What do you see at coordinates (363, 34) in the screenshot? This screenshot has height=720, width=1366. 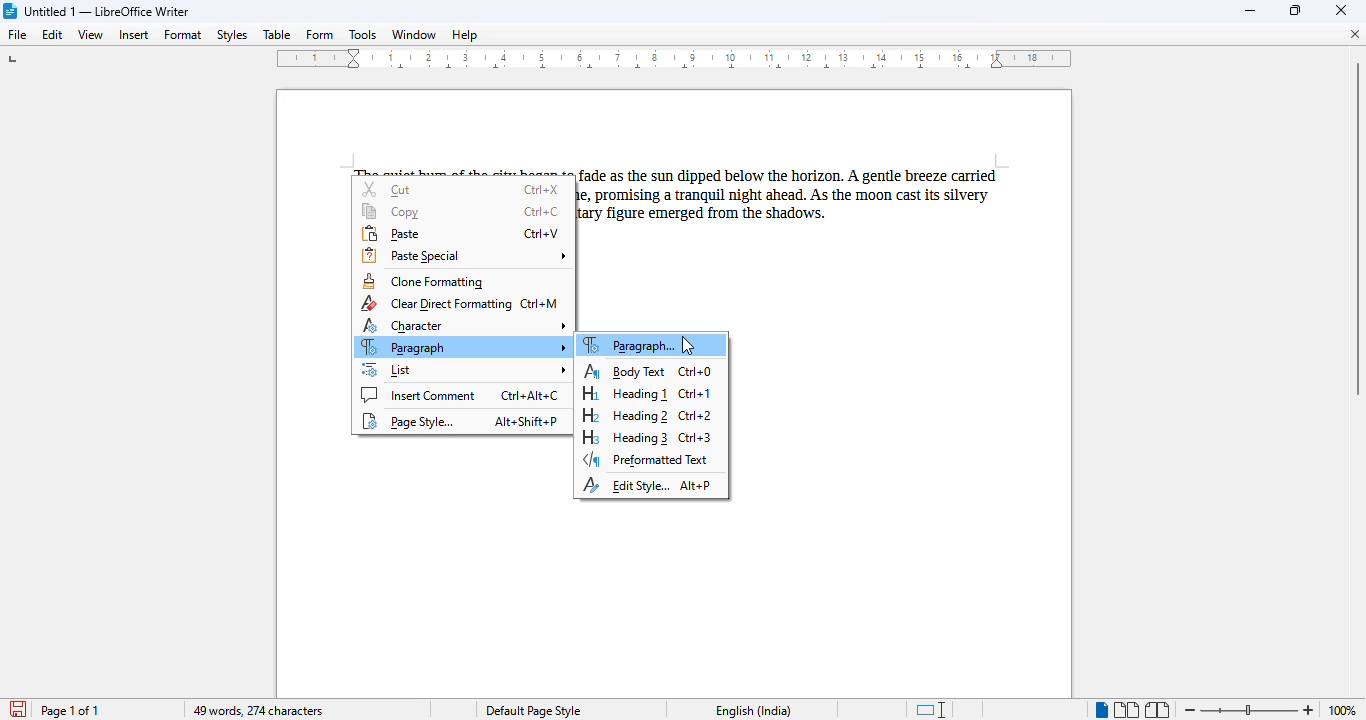 I see `tools` at bounding box center [363, 34].